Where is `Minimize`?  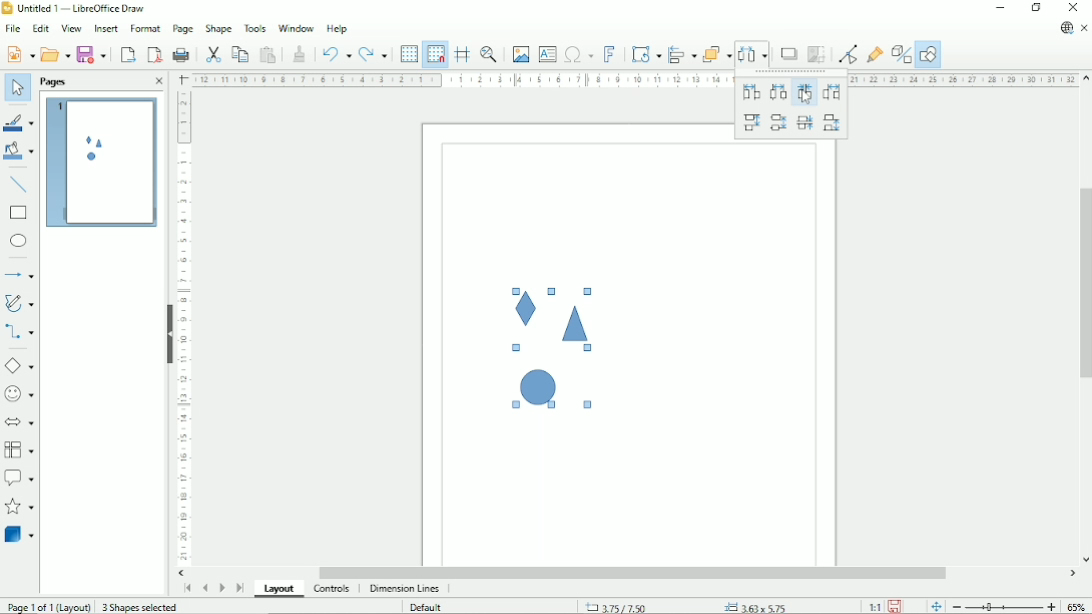
Minimize is located at coordinates (1000, 8).